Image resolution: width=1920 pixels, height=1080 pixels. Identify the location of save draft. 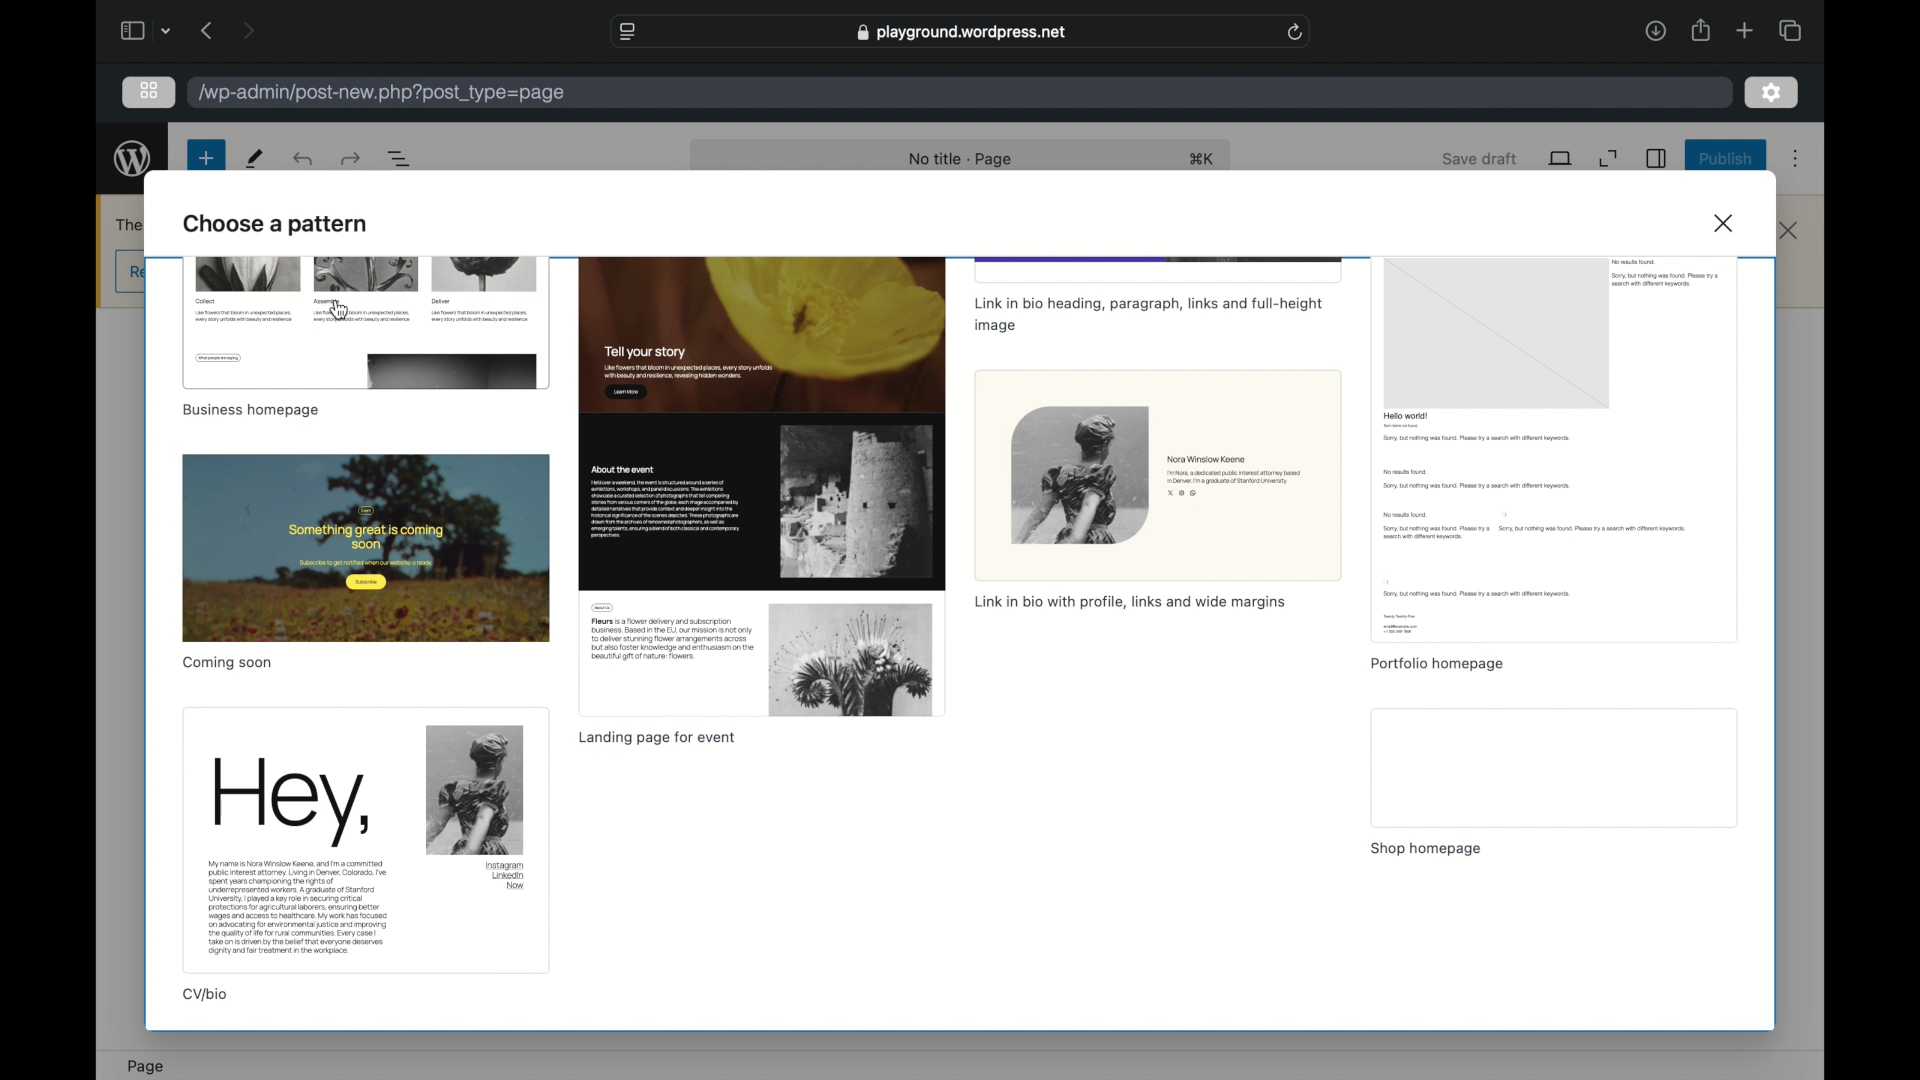
(1480, 158).